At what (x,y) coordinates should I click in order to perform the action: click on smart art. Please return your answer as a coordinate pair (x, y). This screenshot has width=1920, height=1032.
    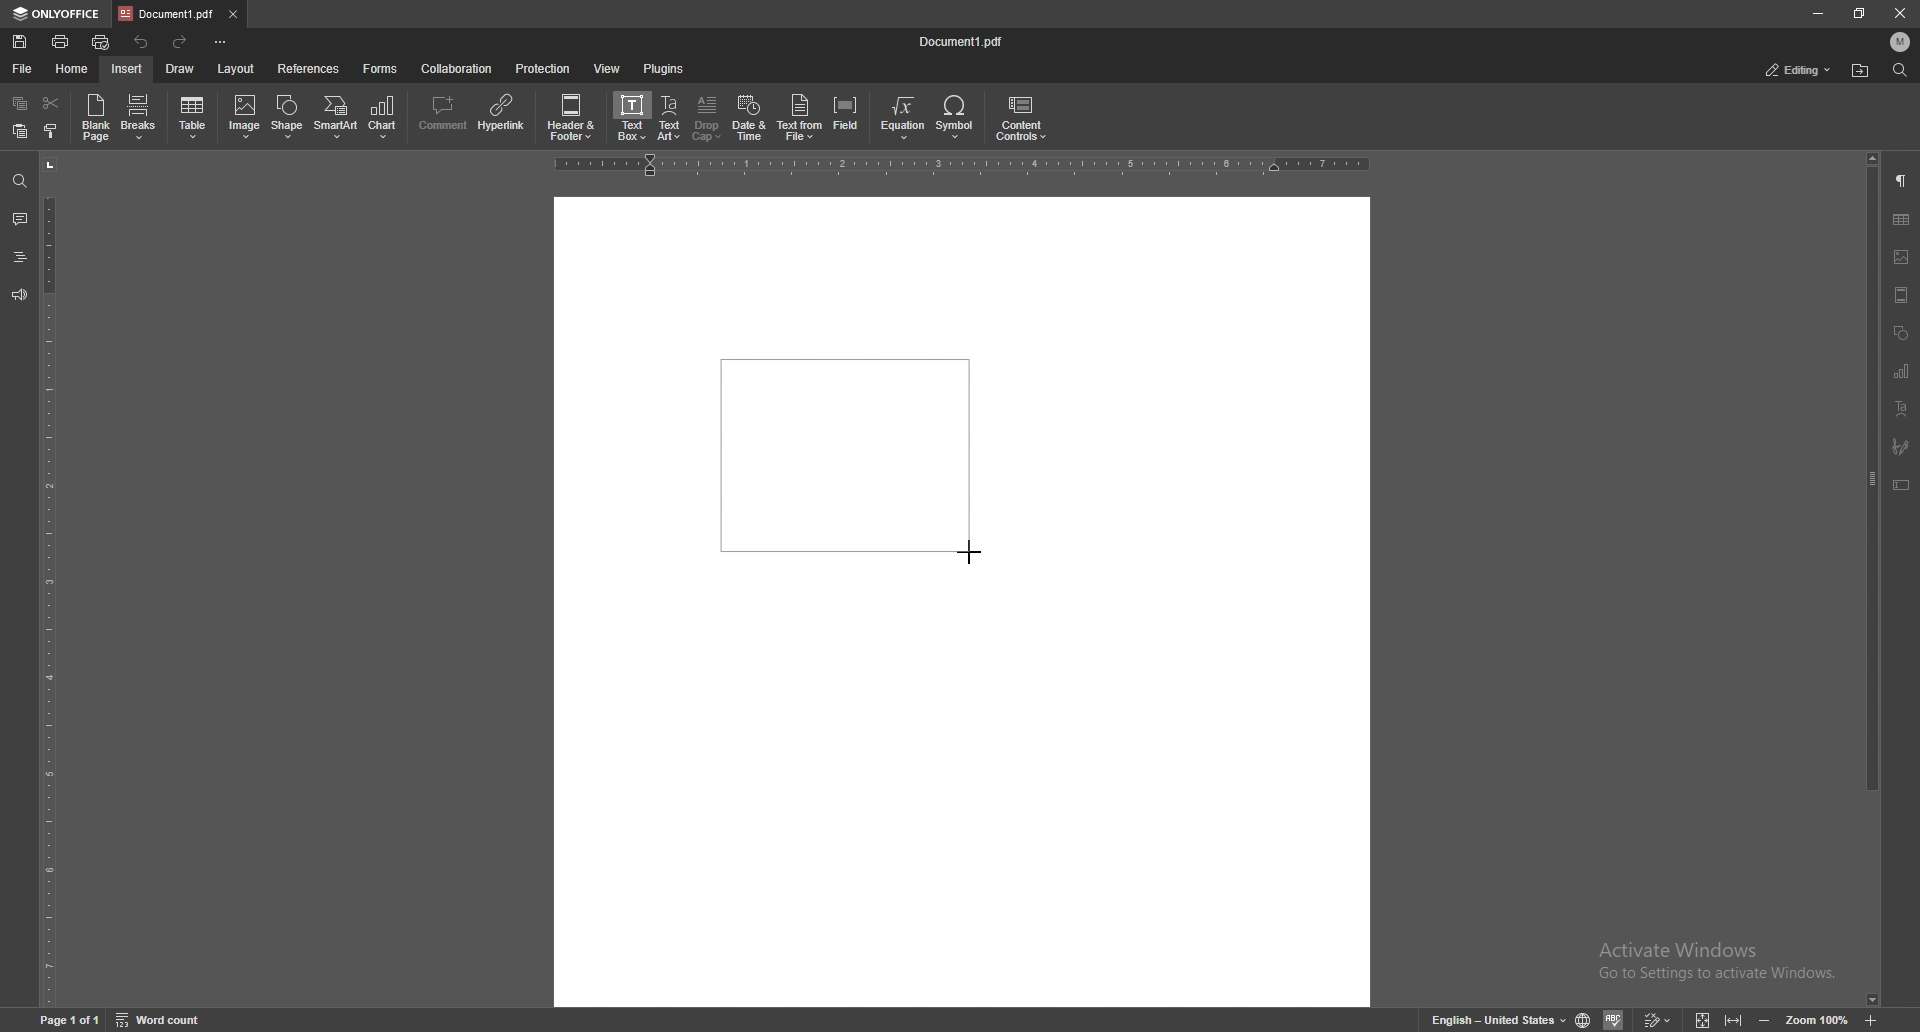
    Looking at the image, I should click on (336, 117).